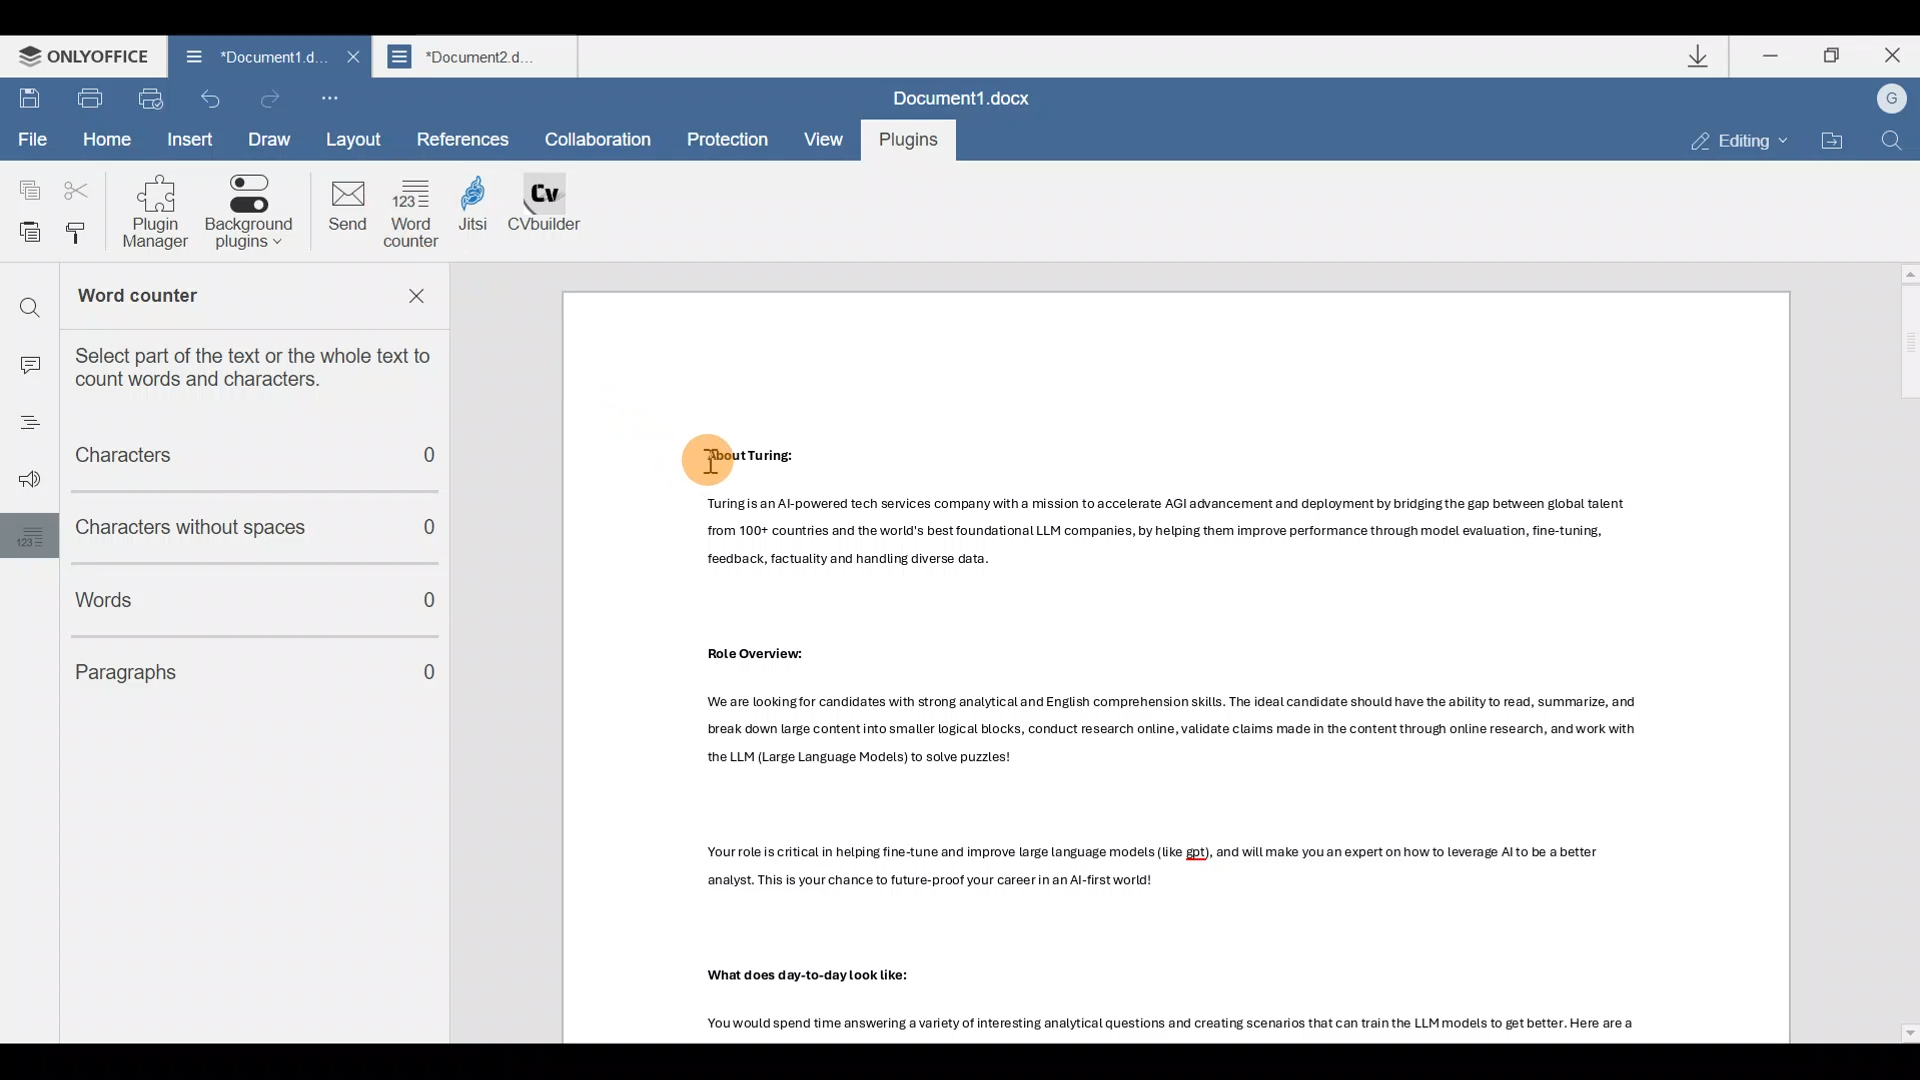  What do you see at coordinates (29, 300) in the screenshot?
I see `search` at bounding box center [29, 300].